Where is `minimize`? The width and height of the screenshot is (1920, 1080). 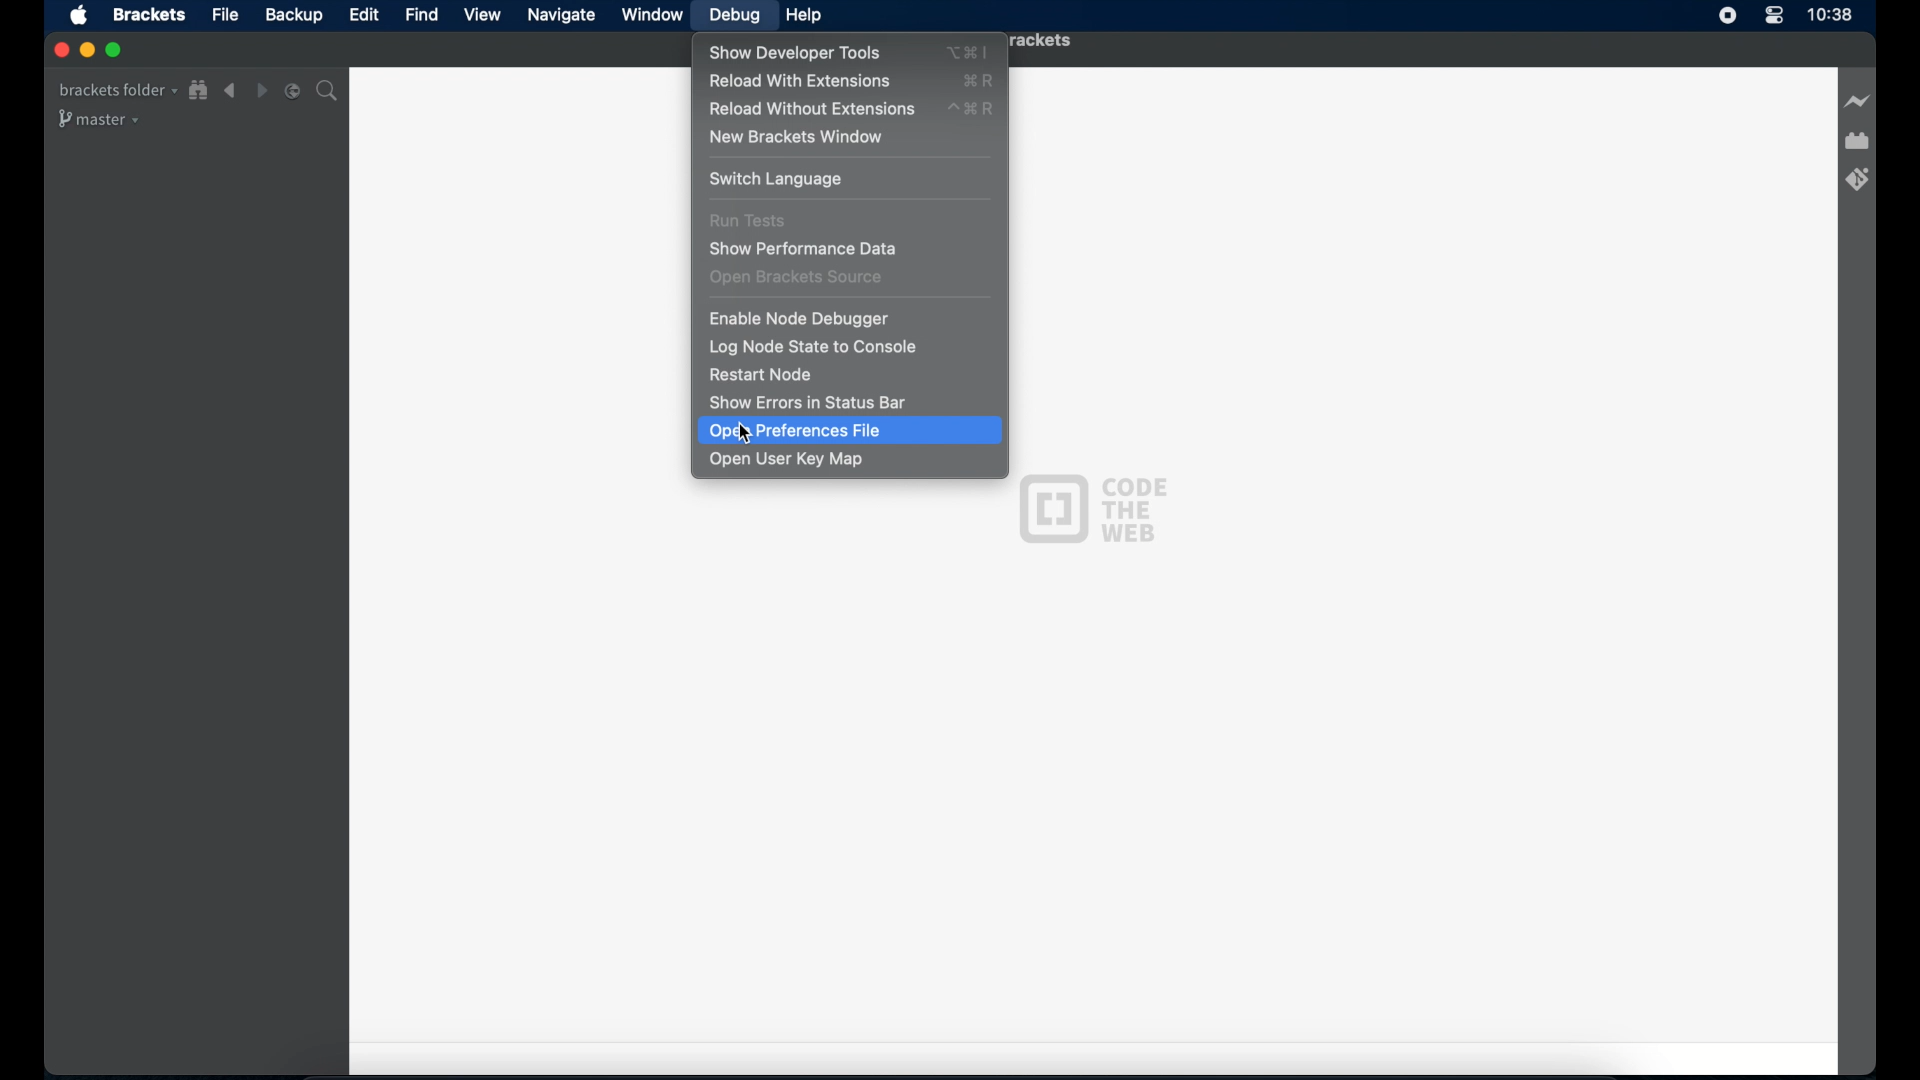 minimize is located at coordinates (89, 51).